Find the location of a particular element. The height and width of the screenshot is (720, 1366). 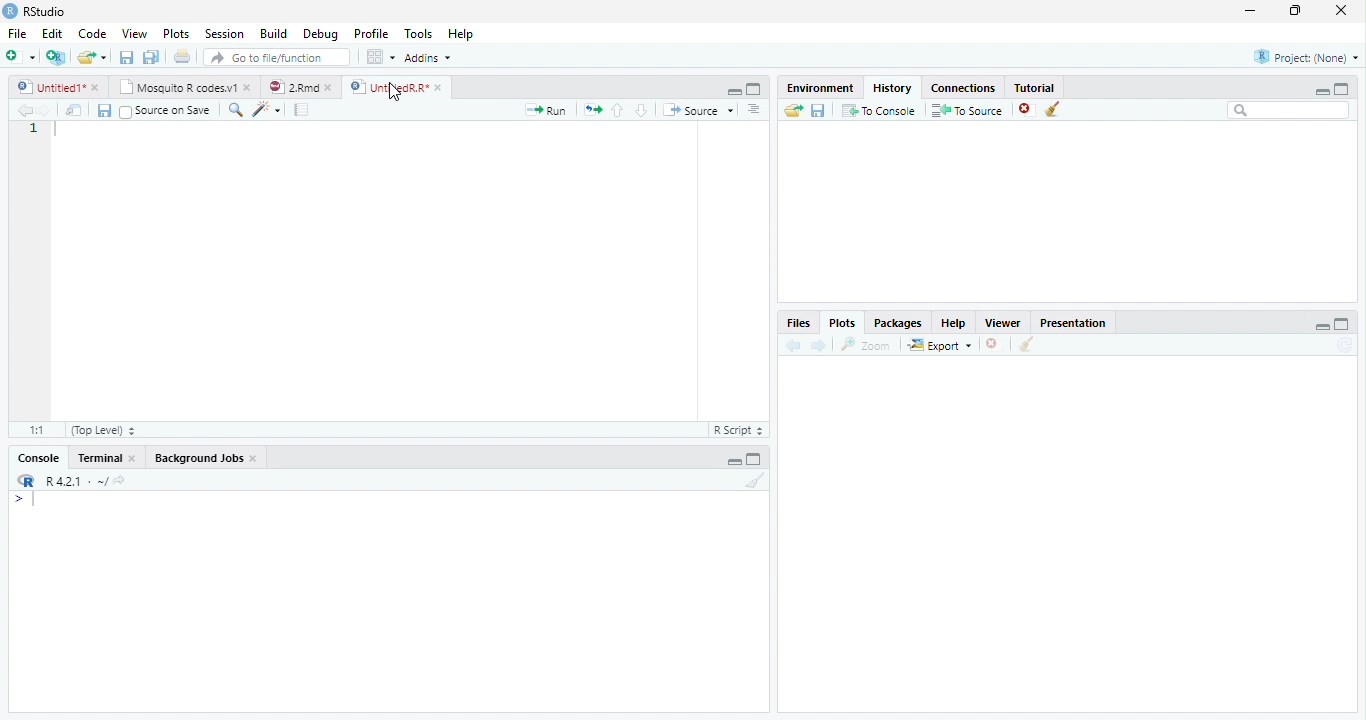

R is located at coordinates (24, 480).